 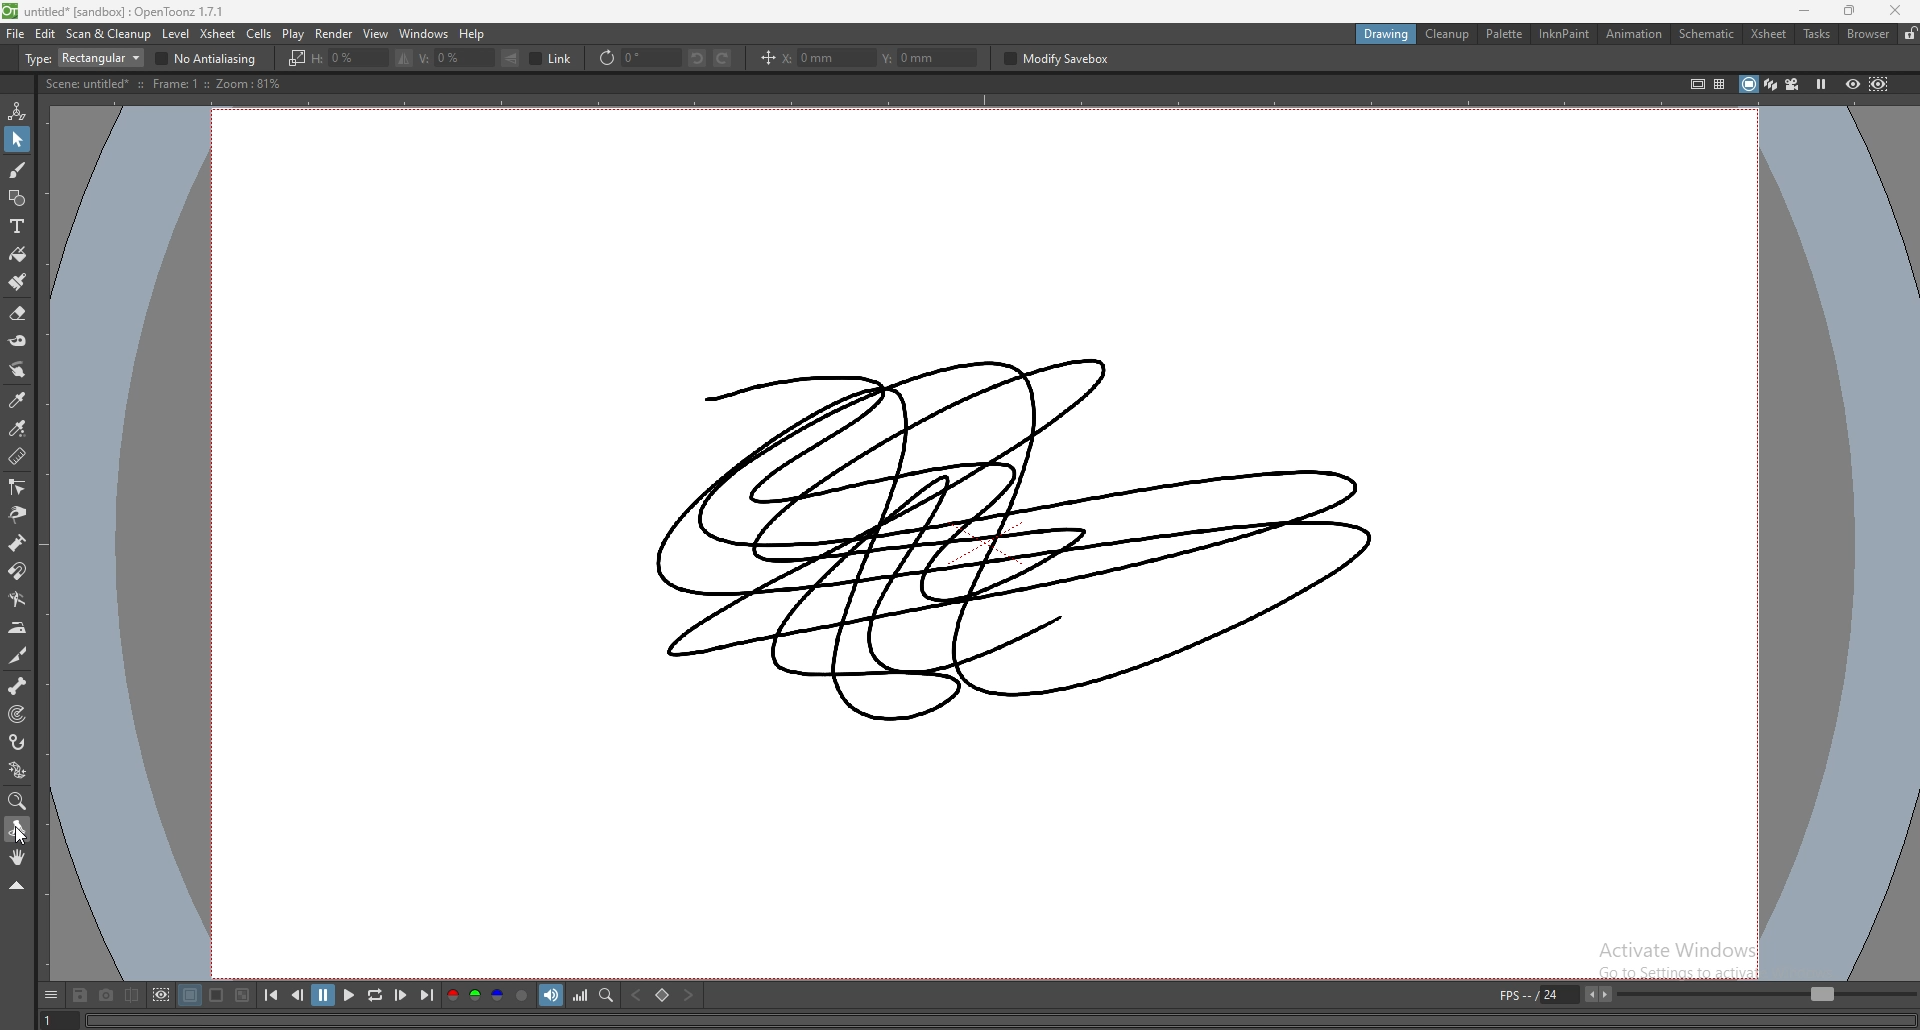 I want to click on pump, so click(x=17, y=542).